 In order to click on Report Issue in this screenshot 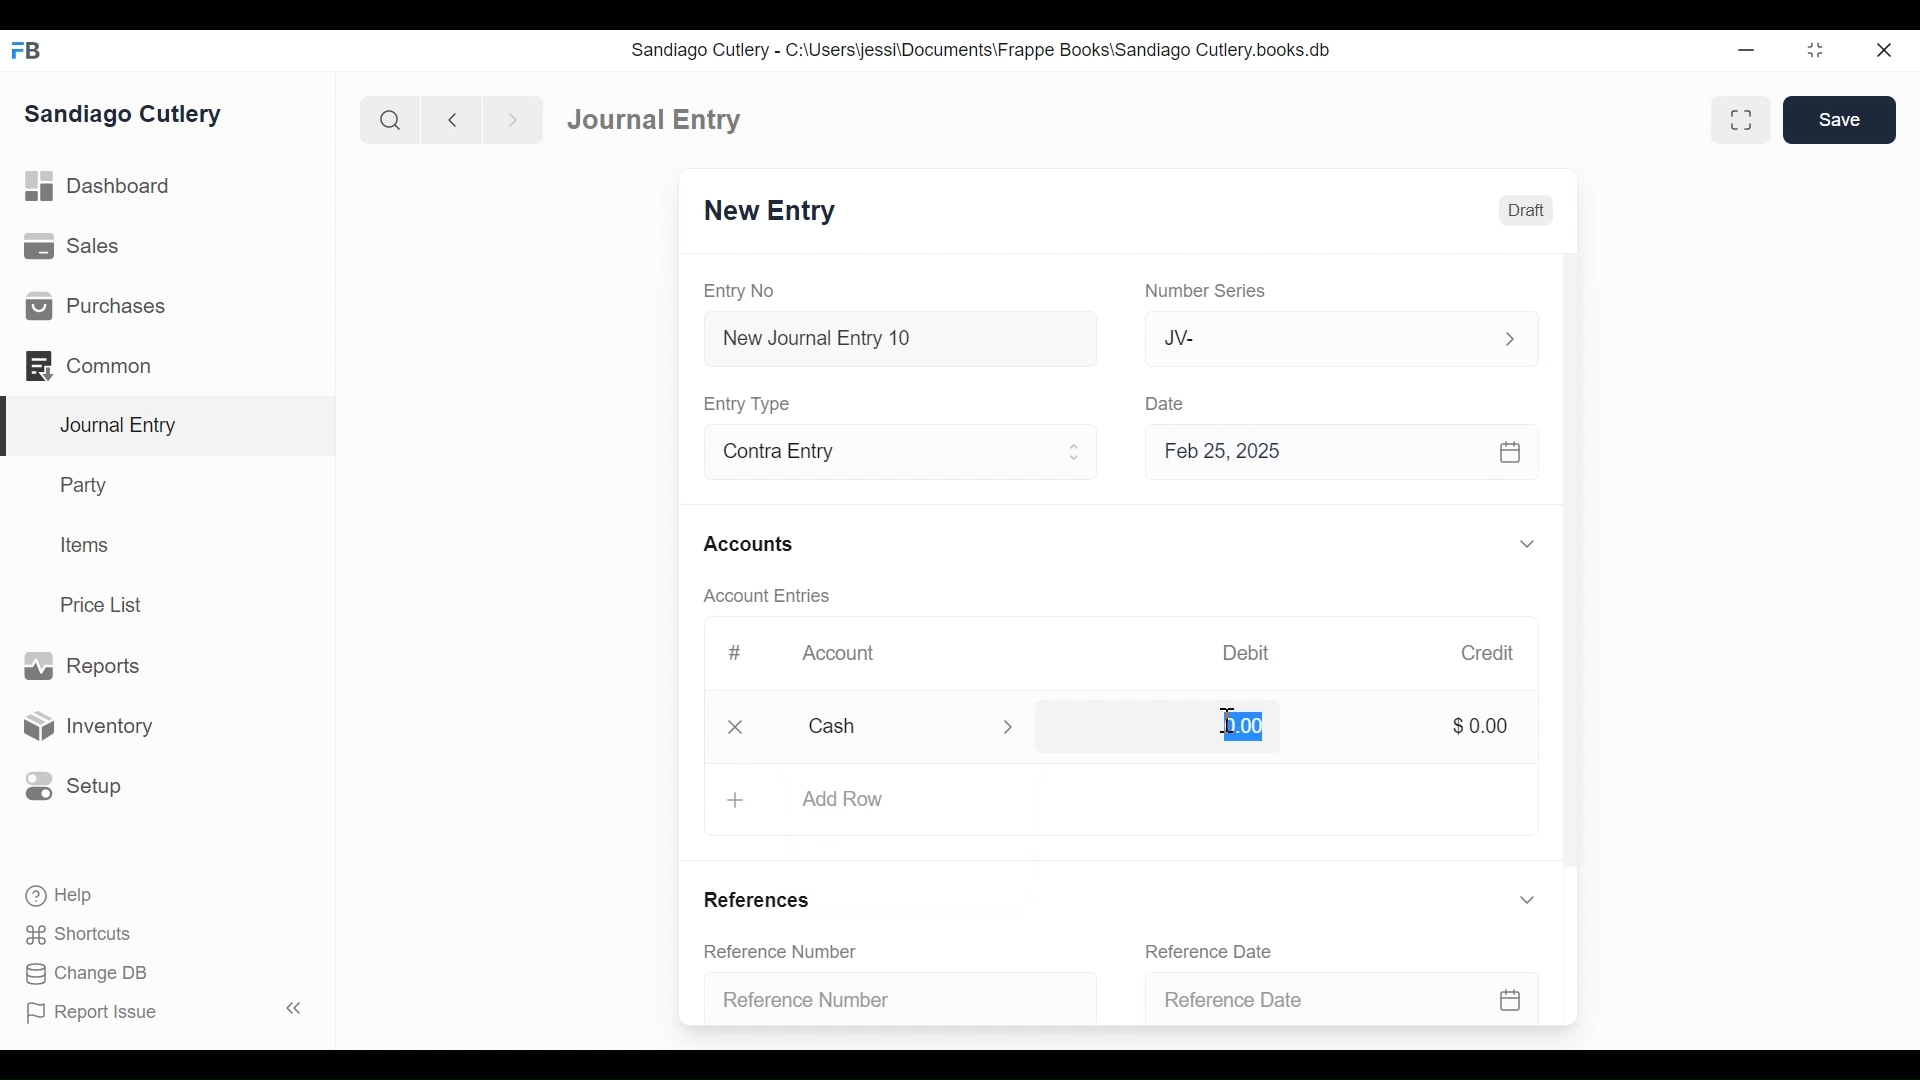, I will do `click(164, 1012)`.